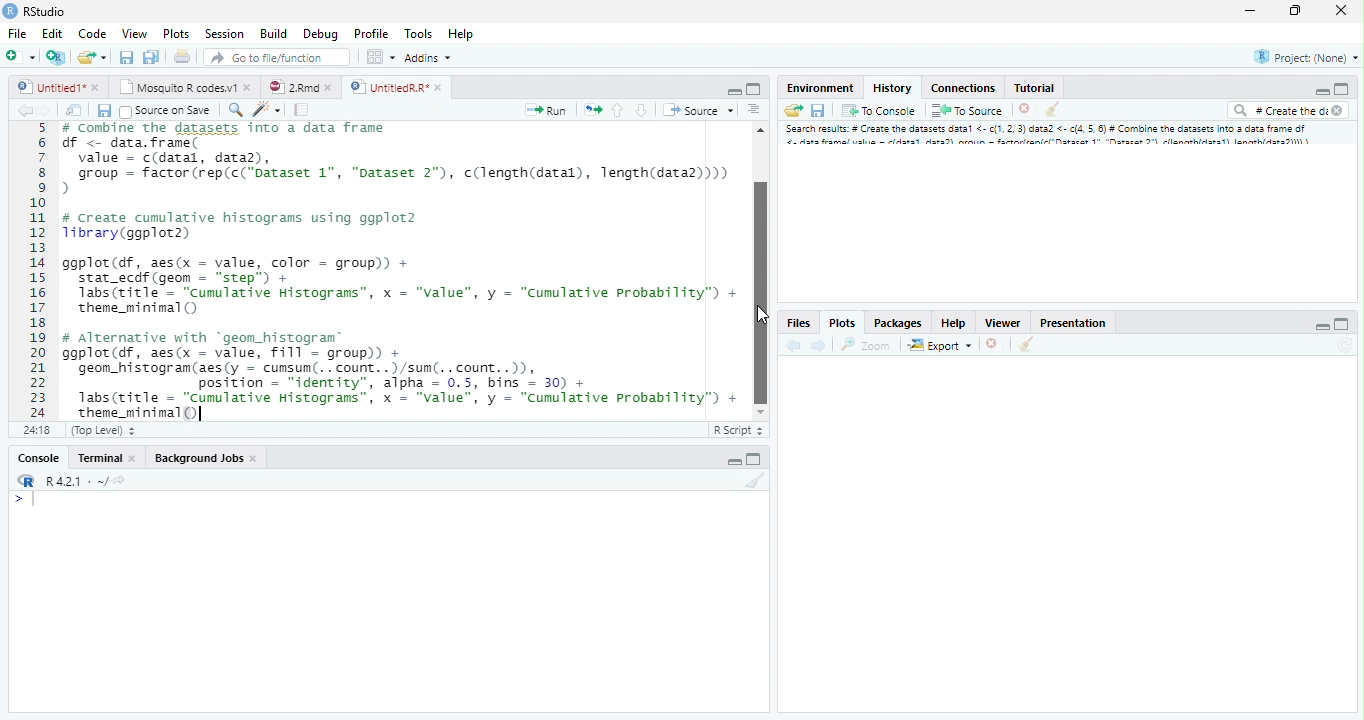 The height and width of the screenshot is (720, 1364). Describe the element at coordinates (165, 112) in the screenshot. I see `Source on Save` at that location.